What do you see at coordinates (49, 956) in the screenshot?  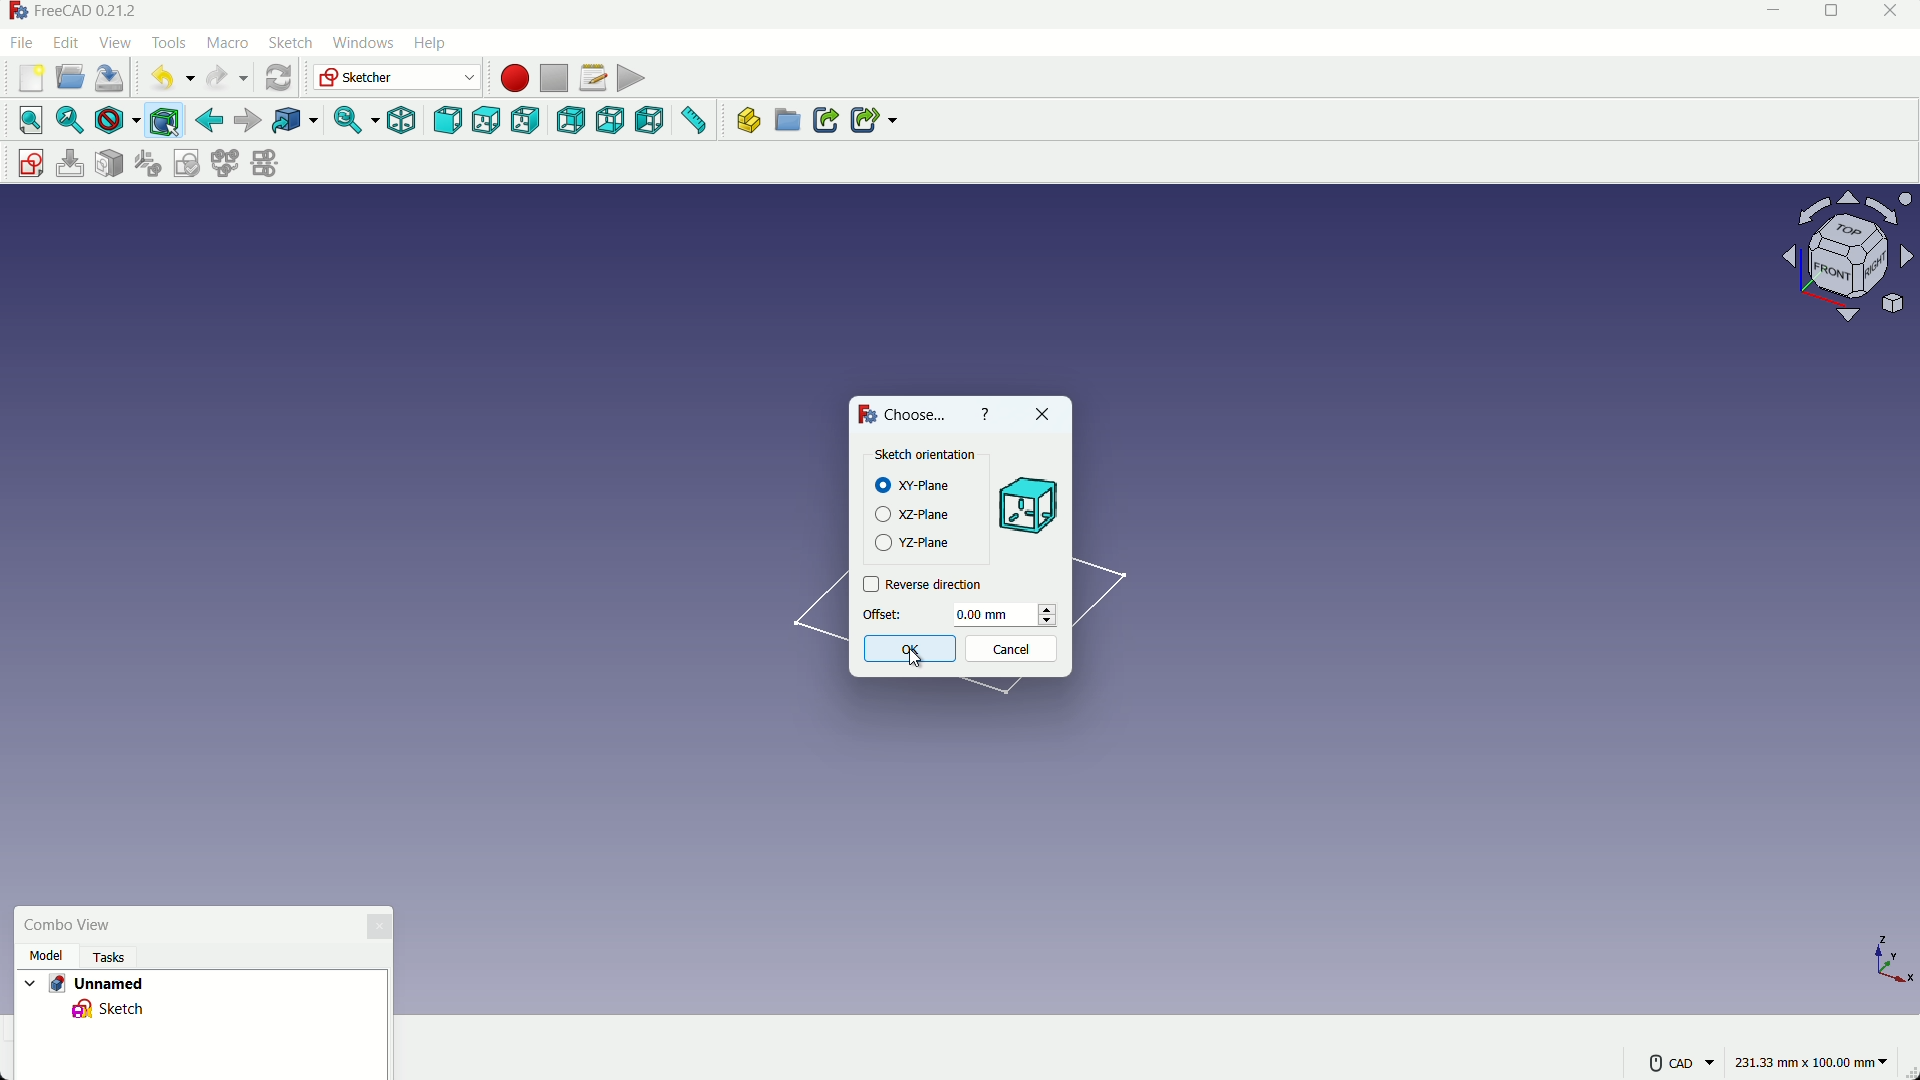 I see `model tab` at bounding box center [49, 956].